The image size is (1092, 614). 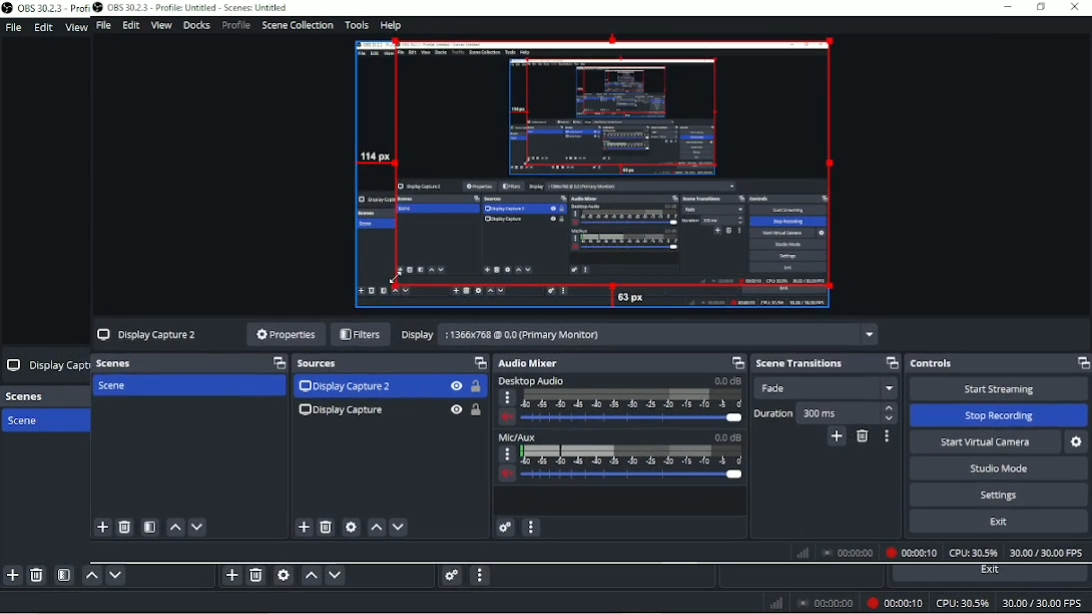 I want to click on up, so click(x=377, y=529).